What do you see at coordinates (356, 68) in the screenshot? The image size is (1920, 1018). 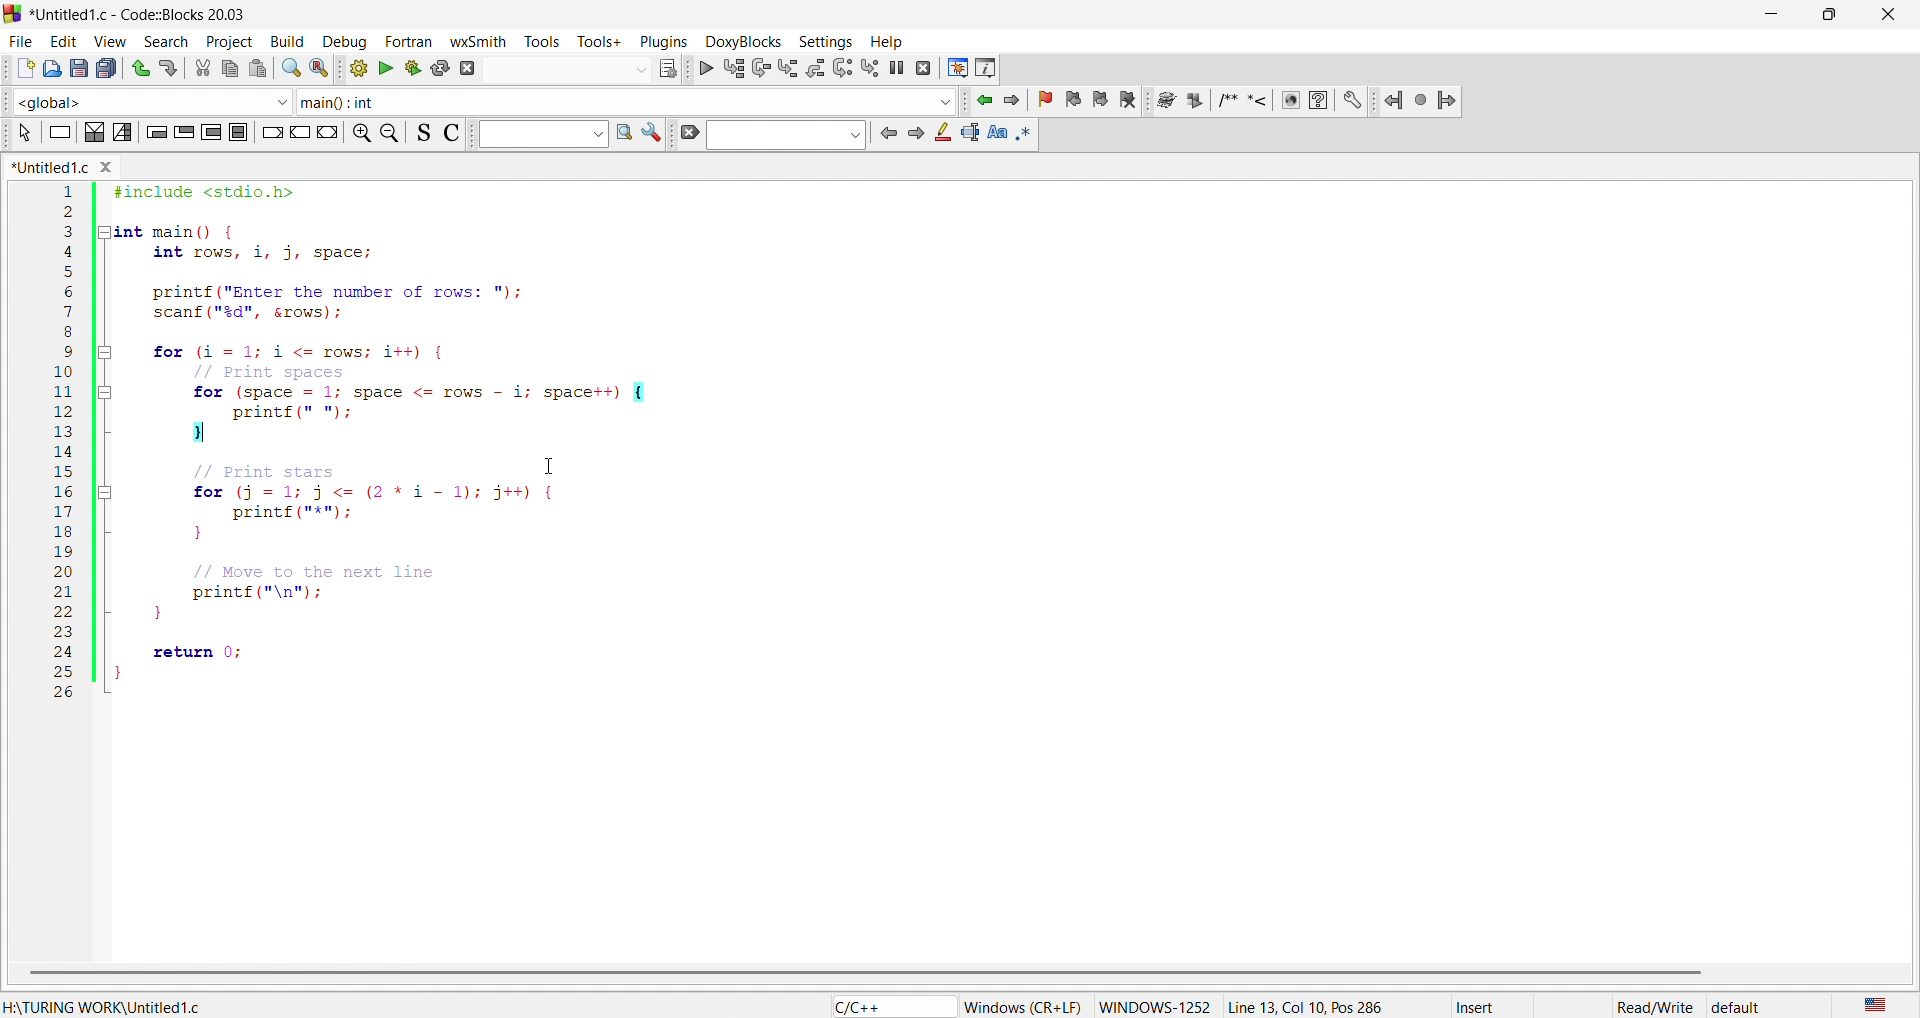 I see `build` at bounding box center [356, 68].